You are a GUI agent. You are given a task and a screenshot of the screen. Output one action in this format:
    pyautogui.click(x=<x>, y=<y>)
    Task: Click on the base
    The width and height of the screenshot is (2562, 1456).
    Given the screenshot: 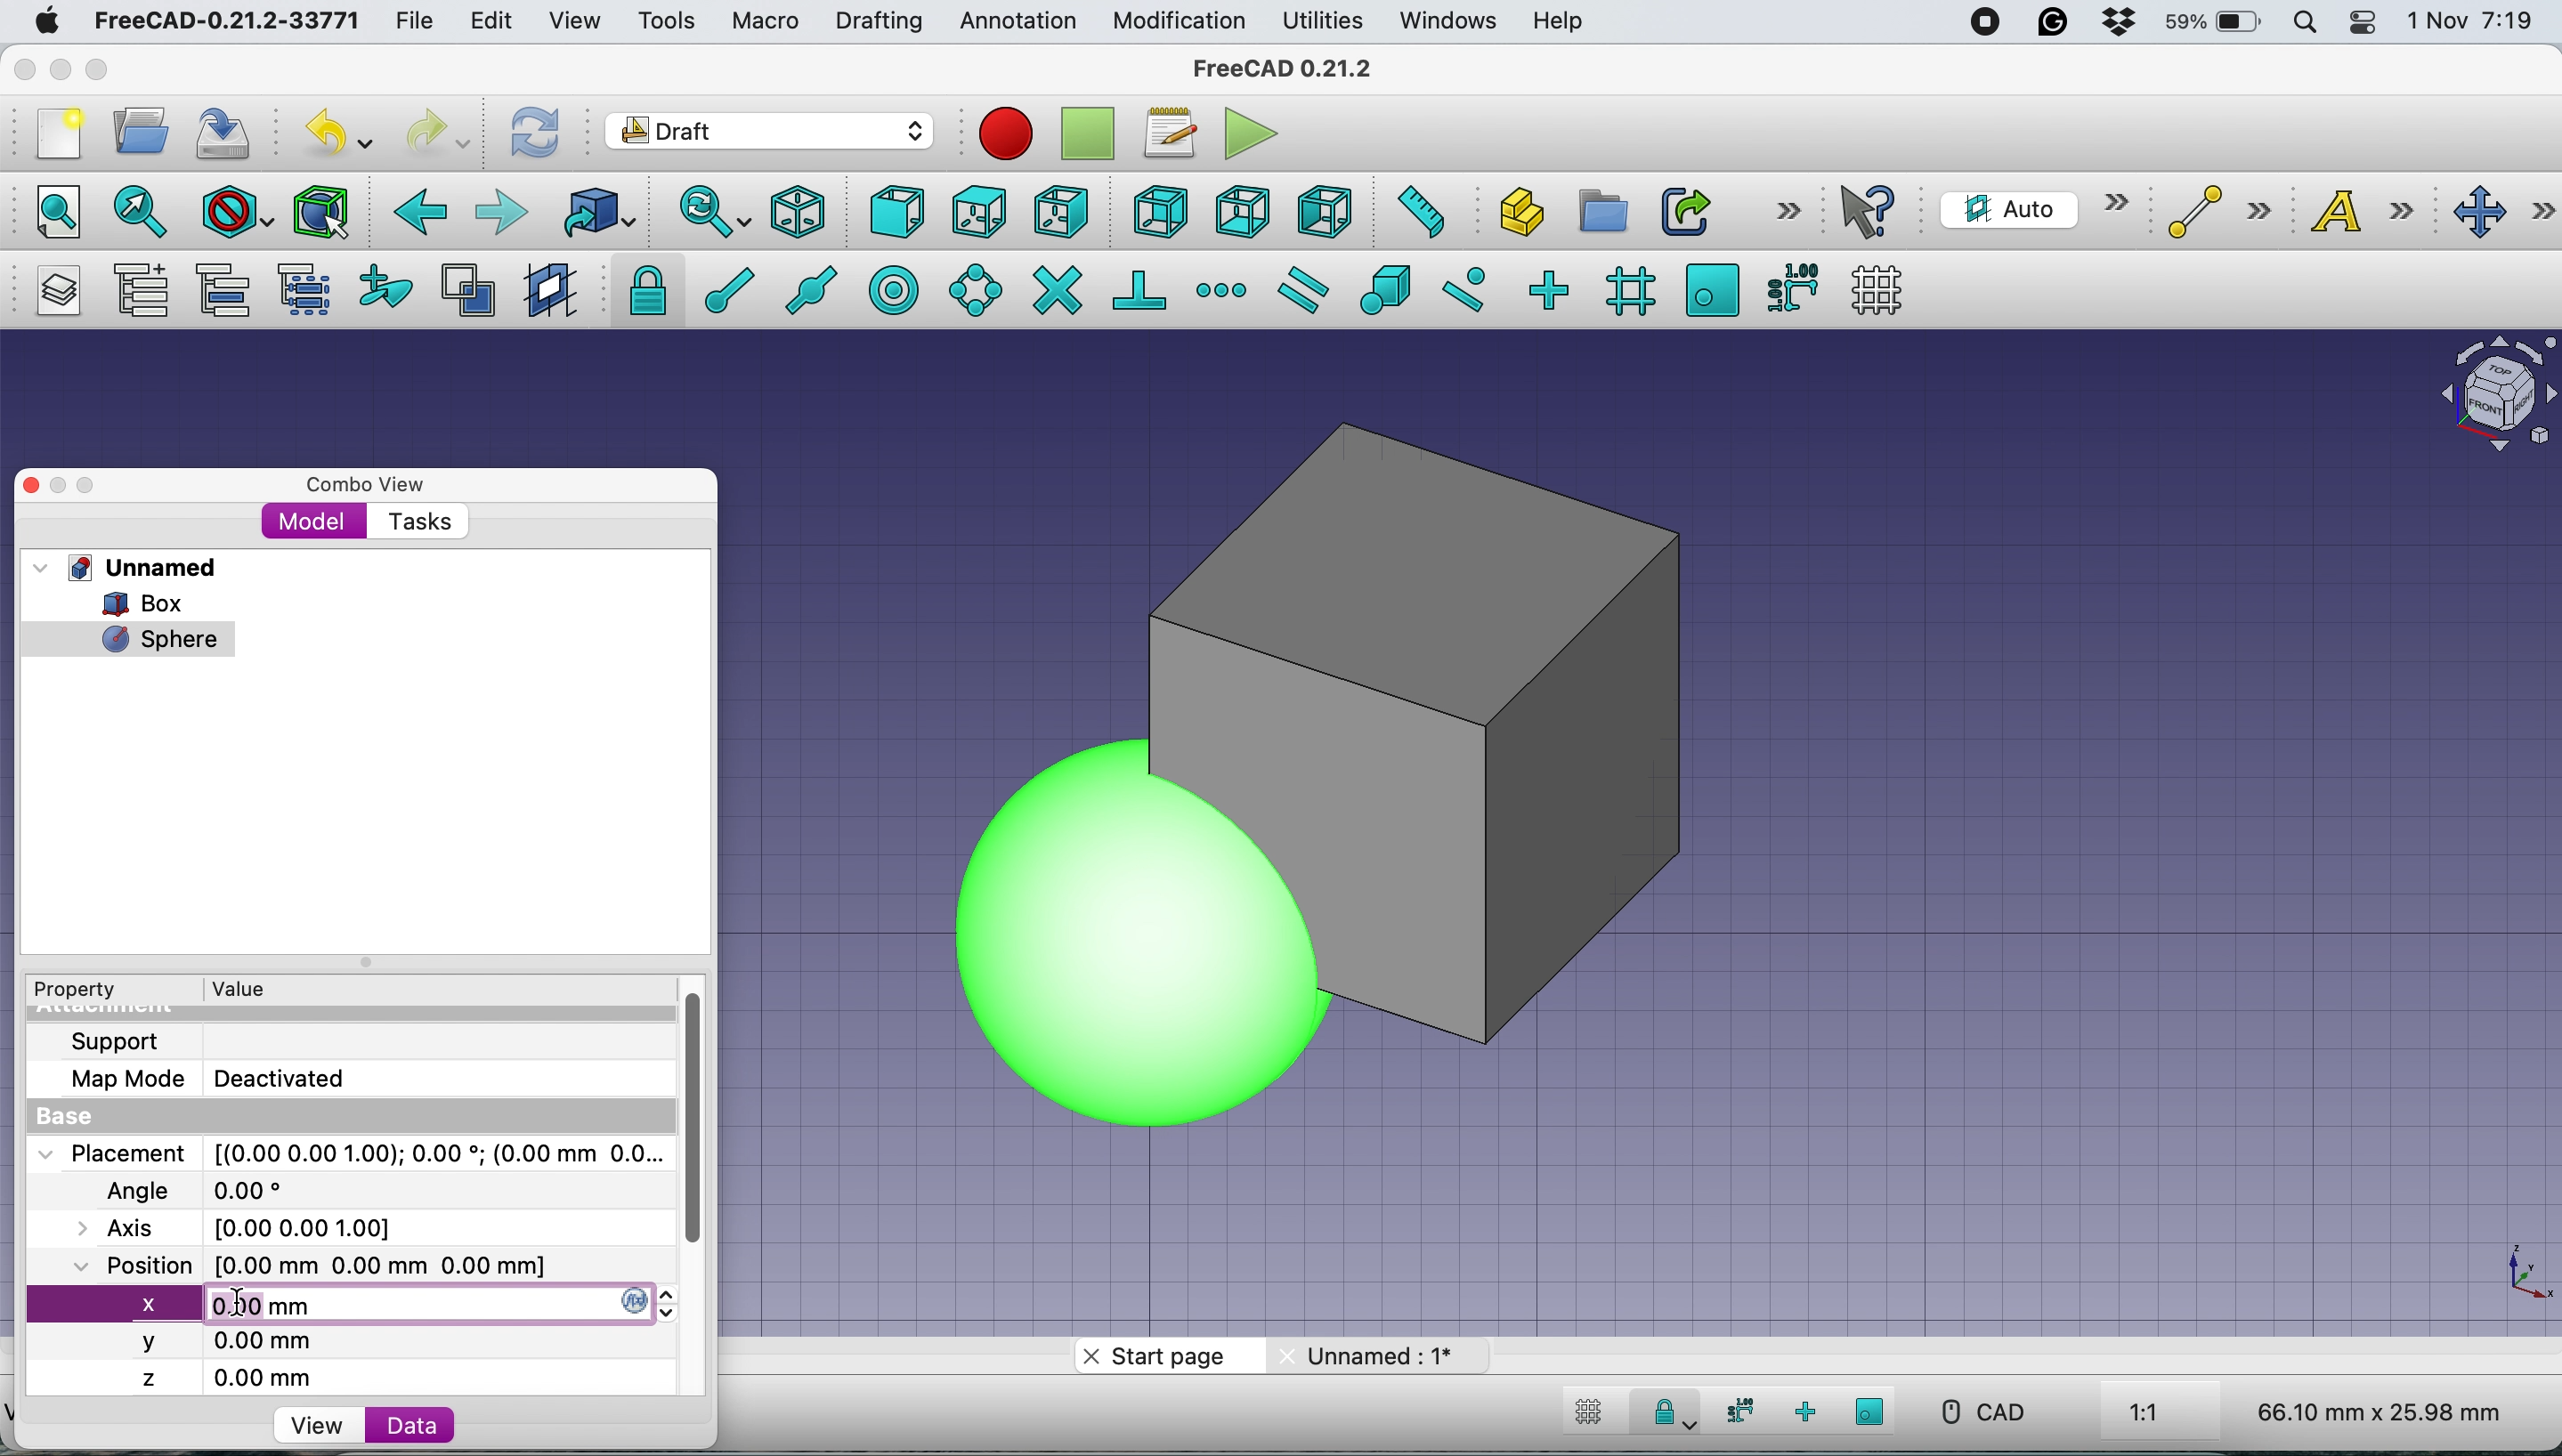 What is the action you would take?
    pyautogui.click(x=71, y=1118)
    